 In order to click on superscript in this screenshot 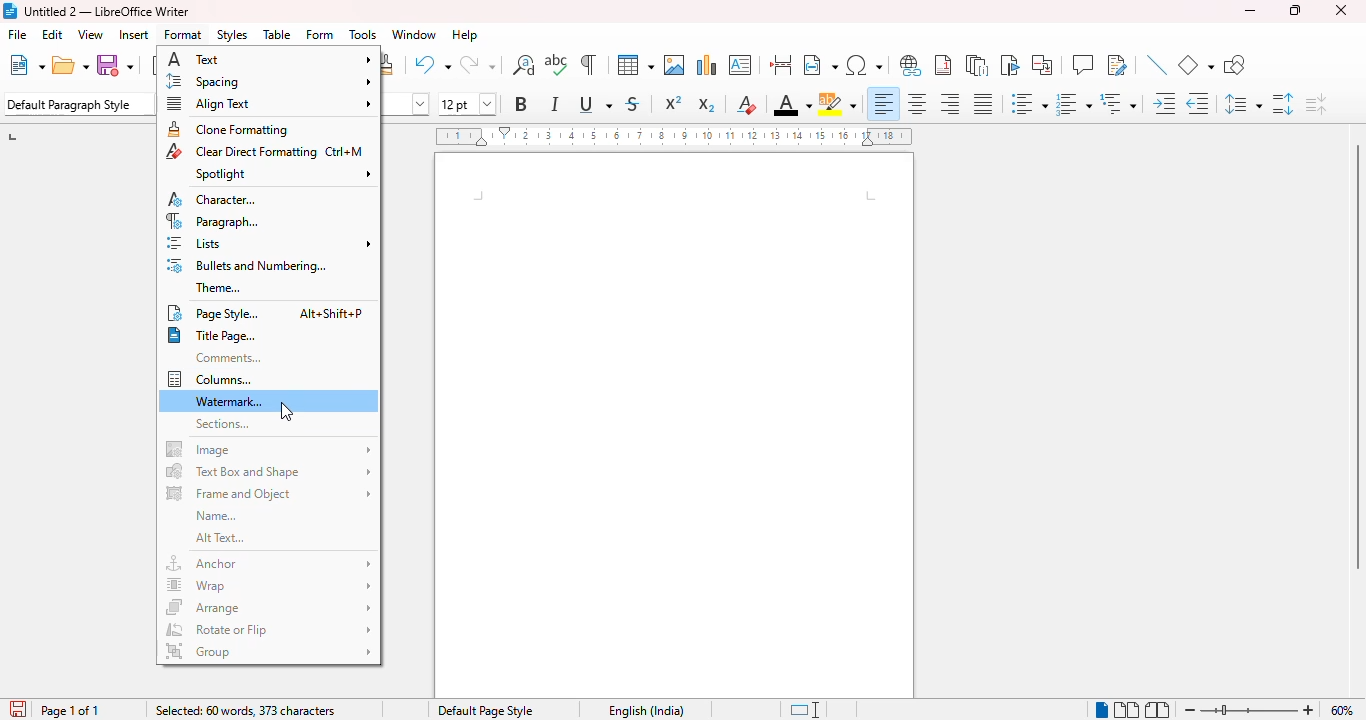, I will do `click(673, 102)`.